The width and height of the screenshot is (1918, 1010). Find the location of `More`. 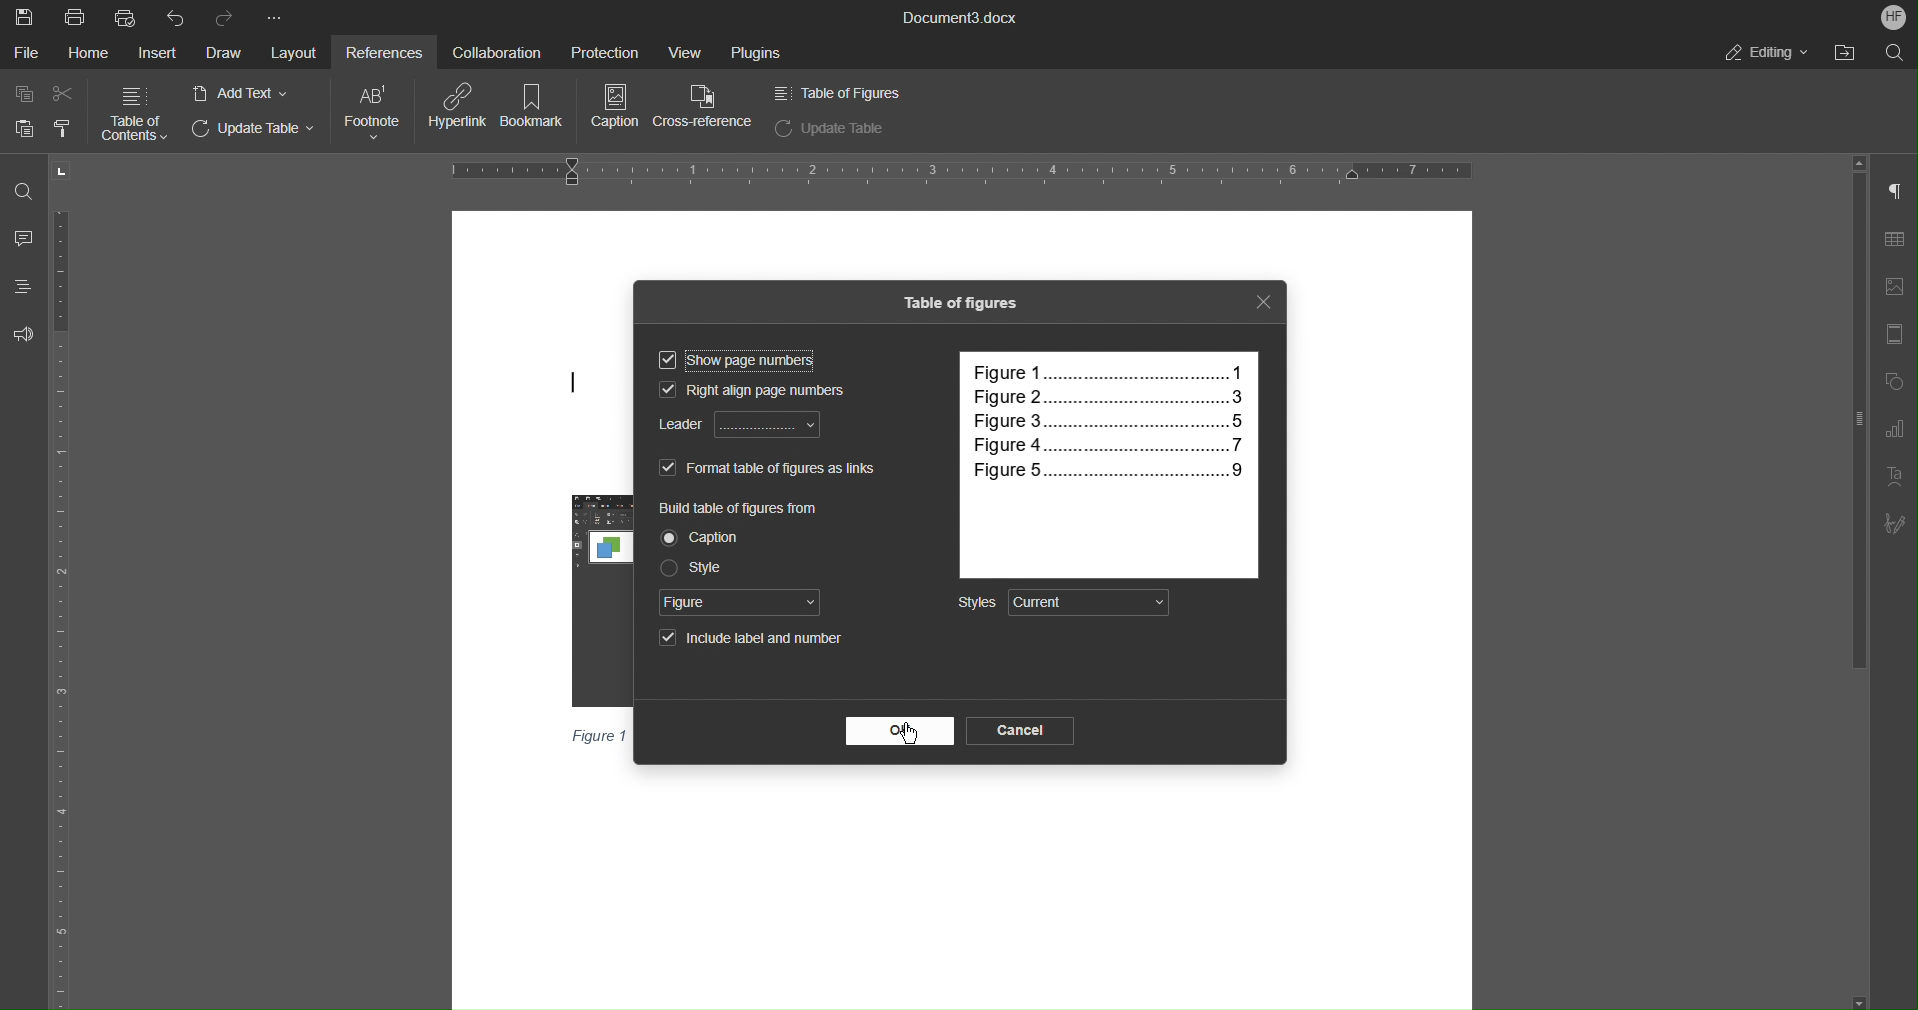

More is located at coordinates (275, 14).